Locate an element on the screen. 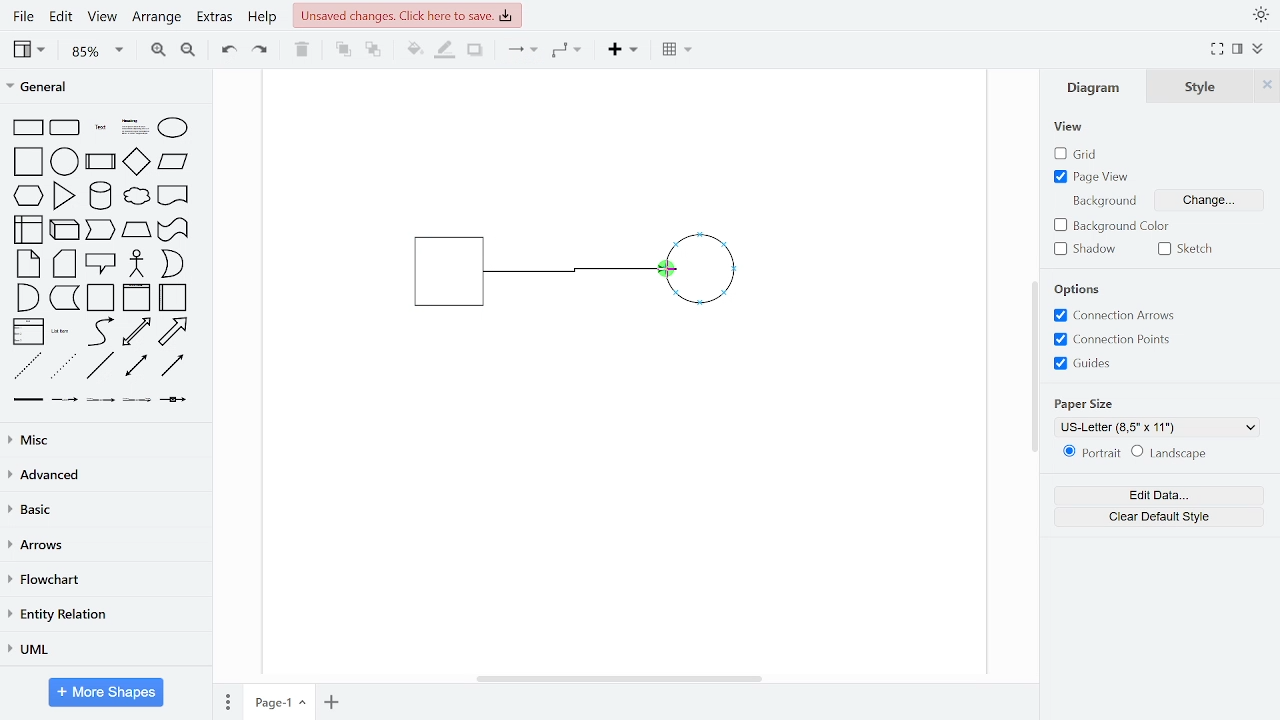 This screenshot has width=1280, height=720. background color is located at coordinates (1115, 227).